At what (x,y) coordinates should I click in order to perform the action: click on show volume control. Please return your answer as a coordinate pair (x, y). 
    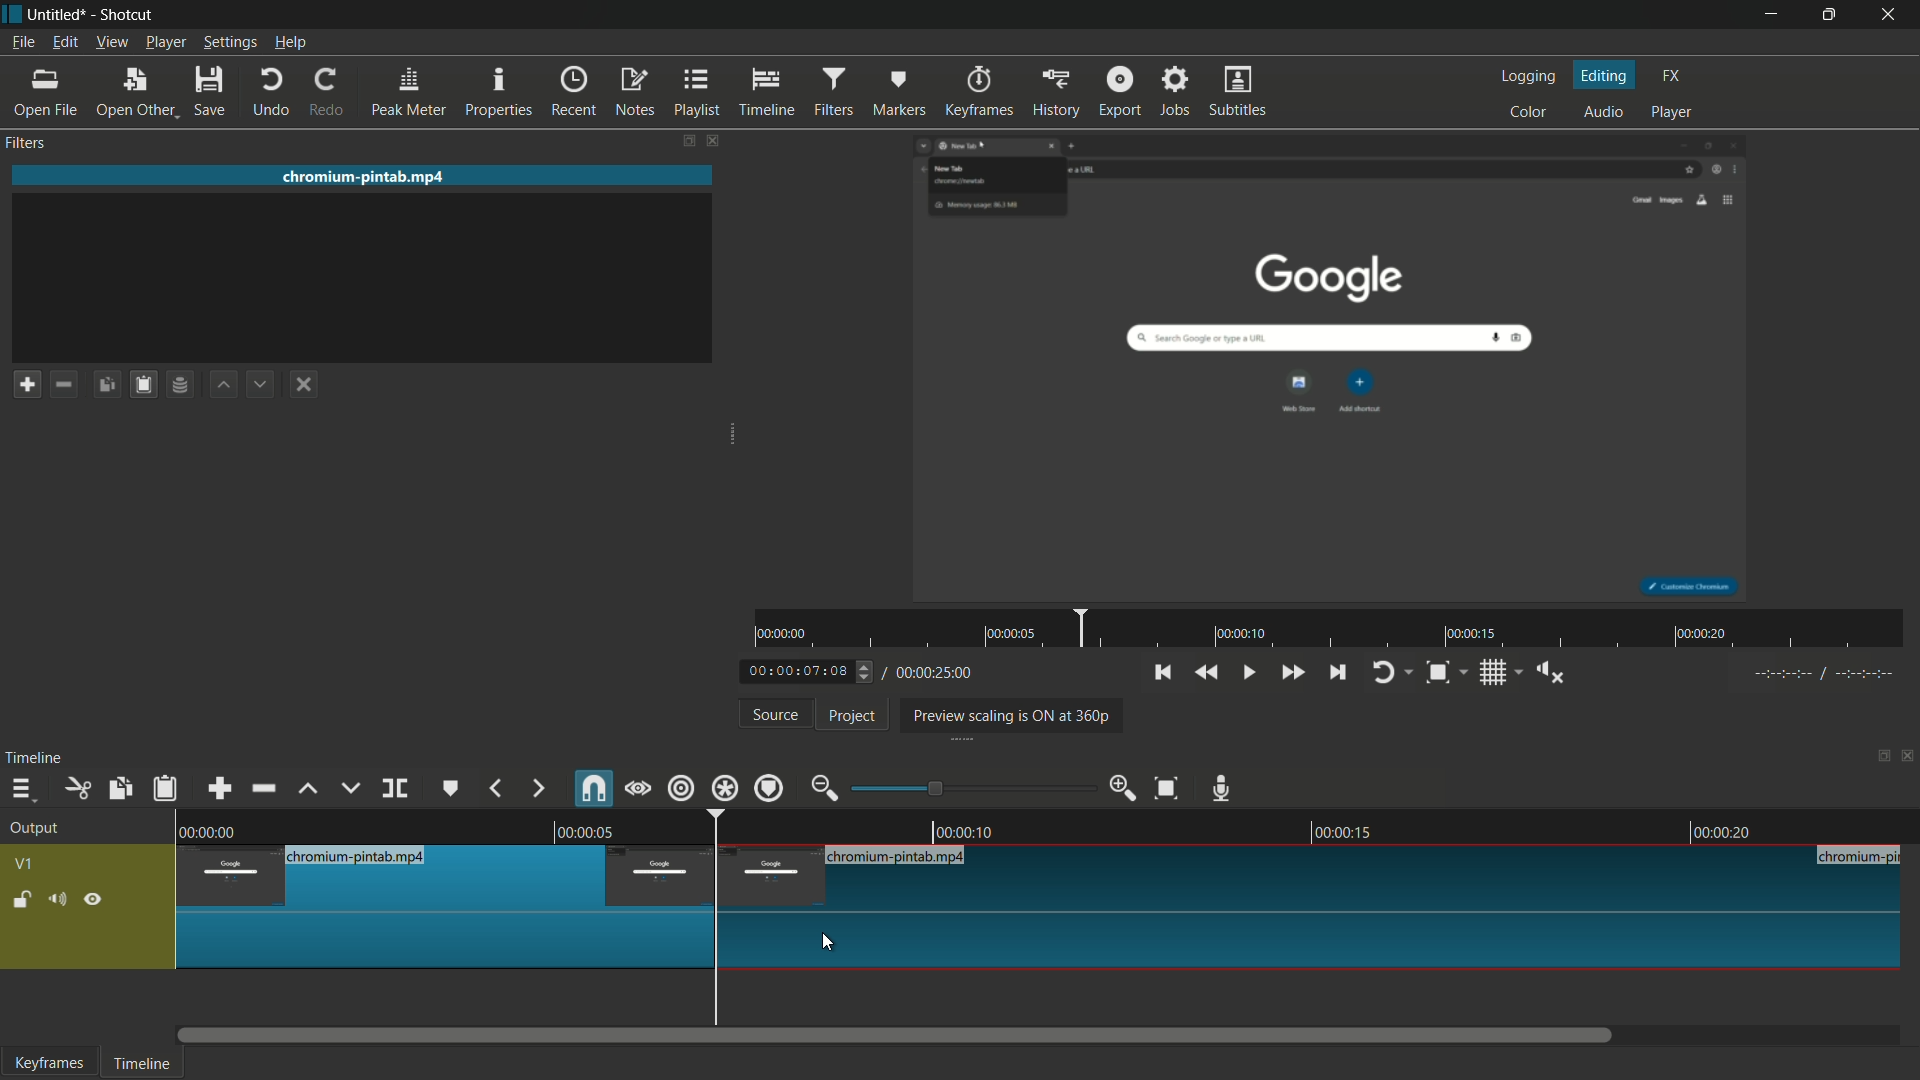
    Looking at the image, I should click on (1557, 672).